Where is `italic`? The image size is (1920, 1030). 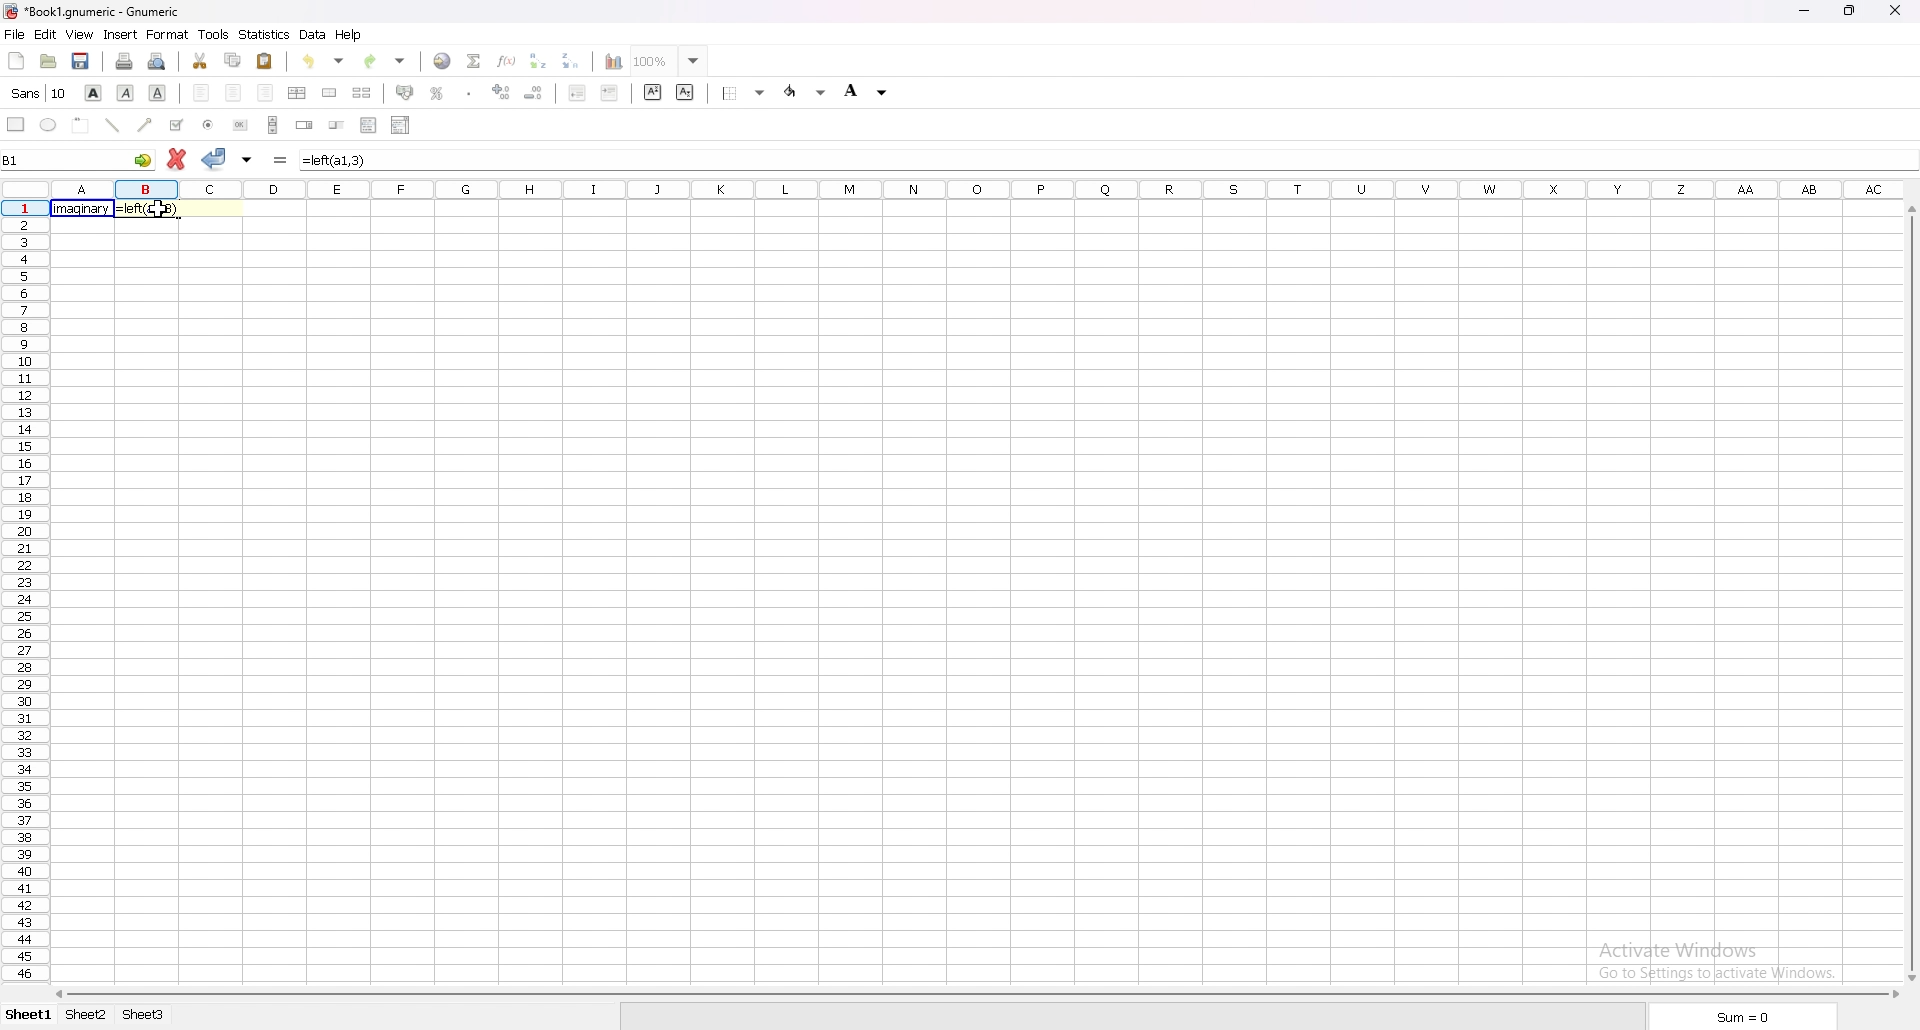
italic is located at coordinates (126, 92).